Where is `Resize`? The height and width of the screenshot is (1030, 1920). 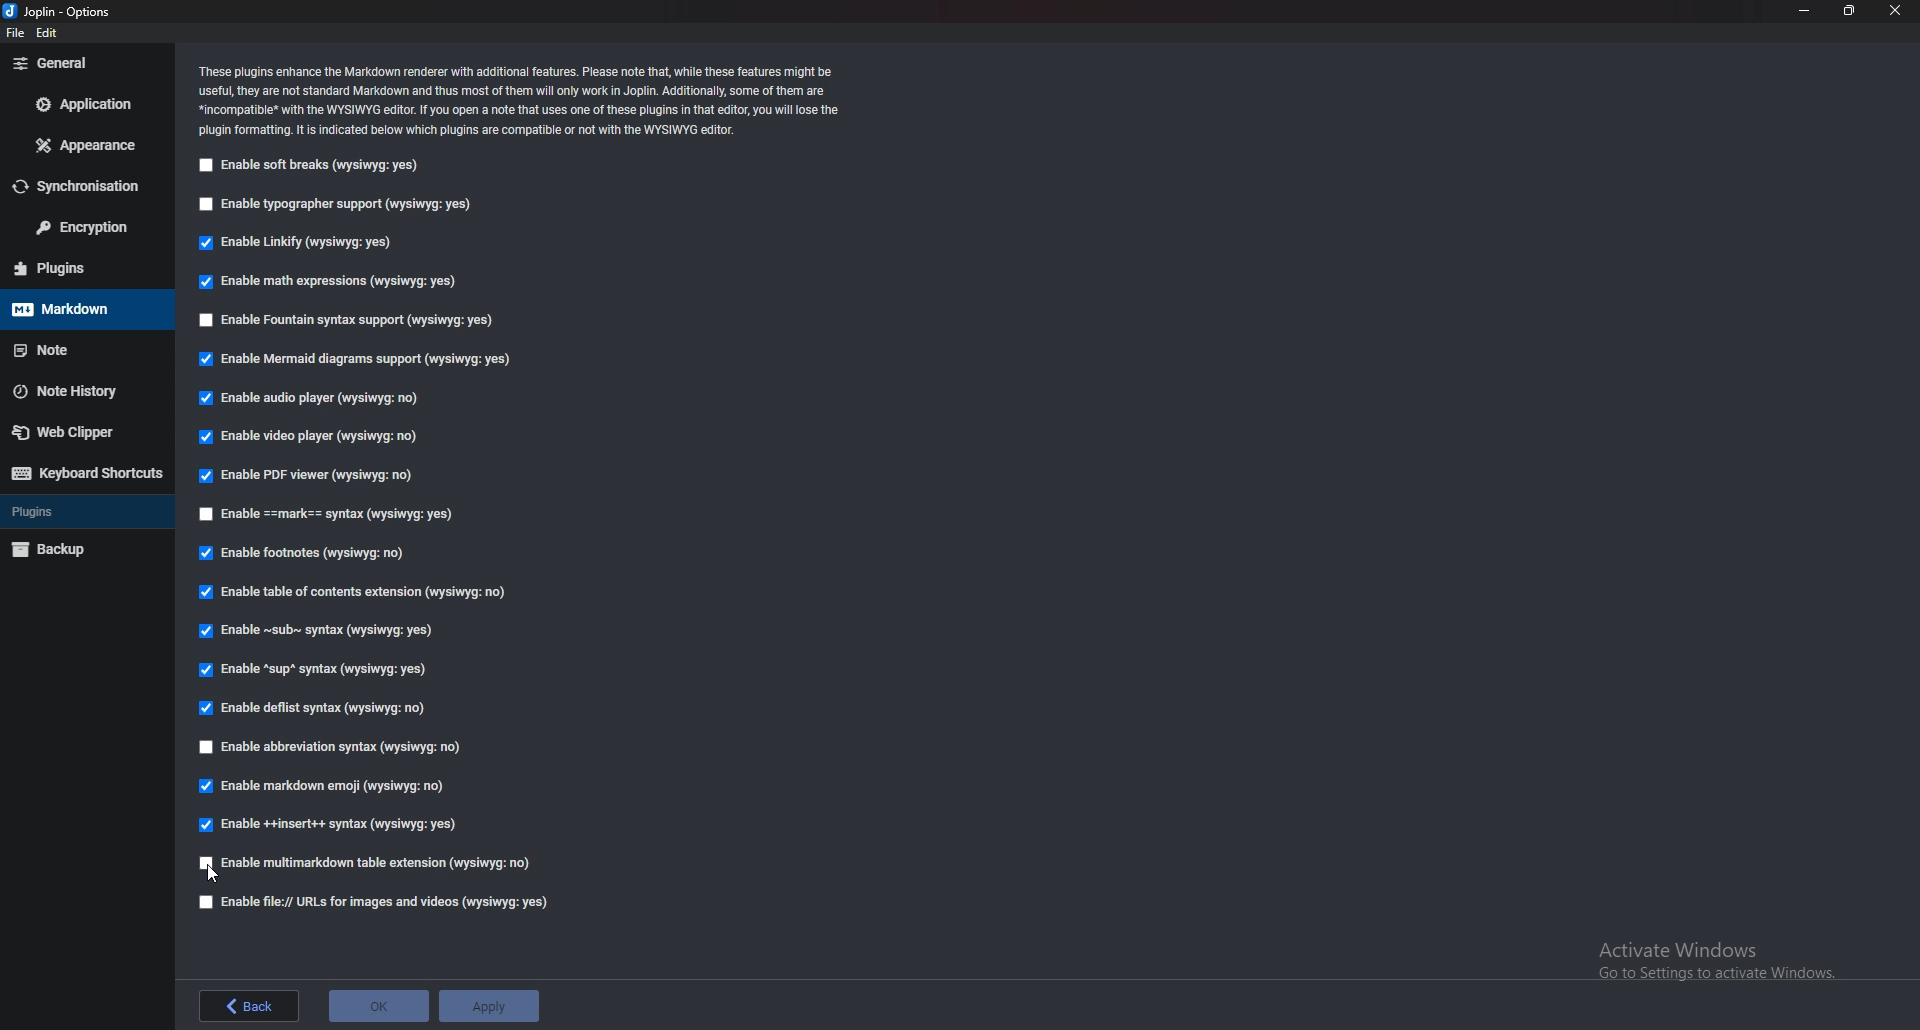 Resize is located at coordinates (1849, 11).